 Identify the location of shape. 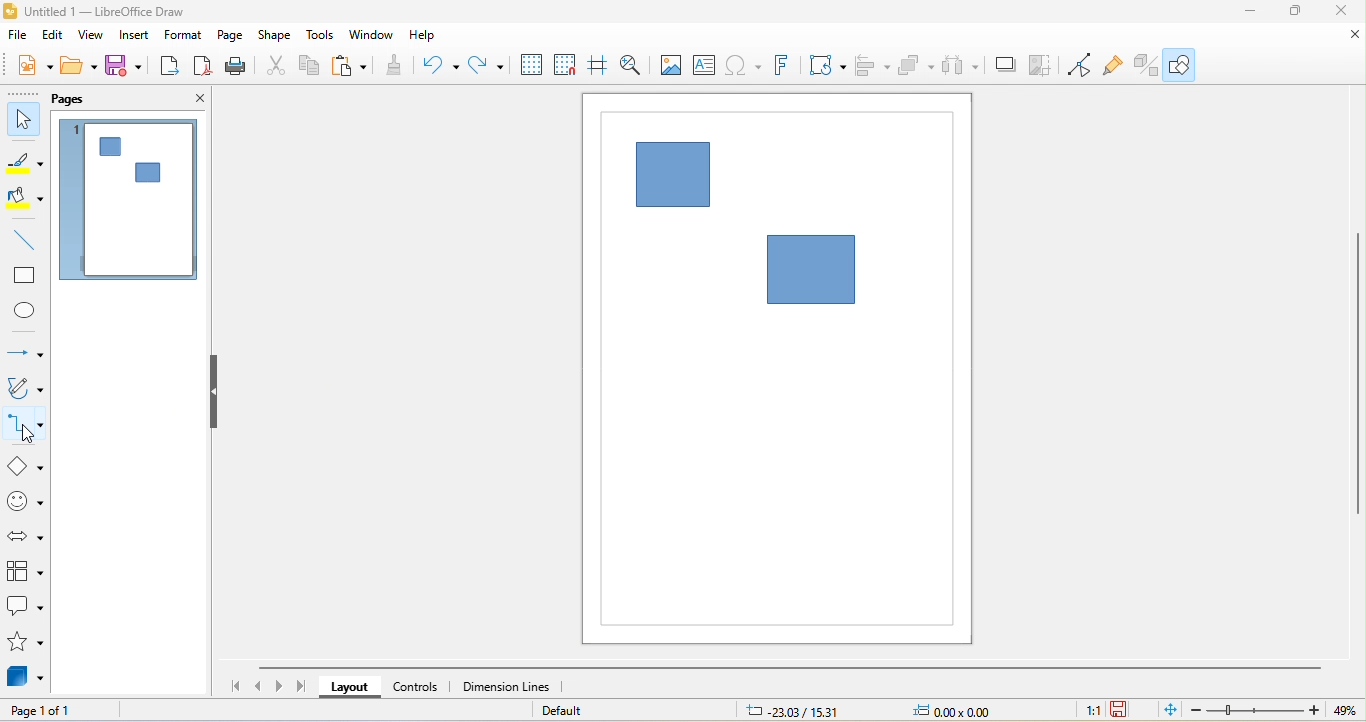
(675, 173).